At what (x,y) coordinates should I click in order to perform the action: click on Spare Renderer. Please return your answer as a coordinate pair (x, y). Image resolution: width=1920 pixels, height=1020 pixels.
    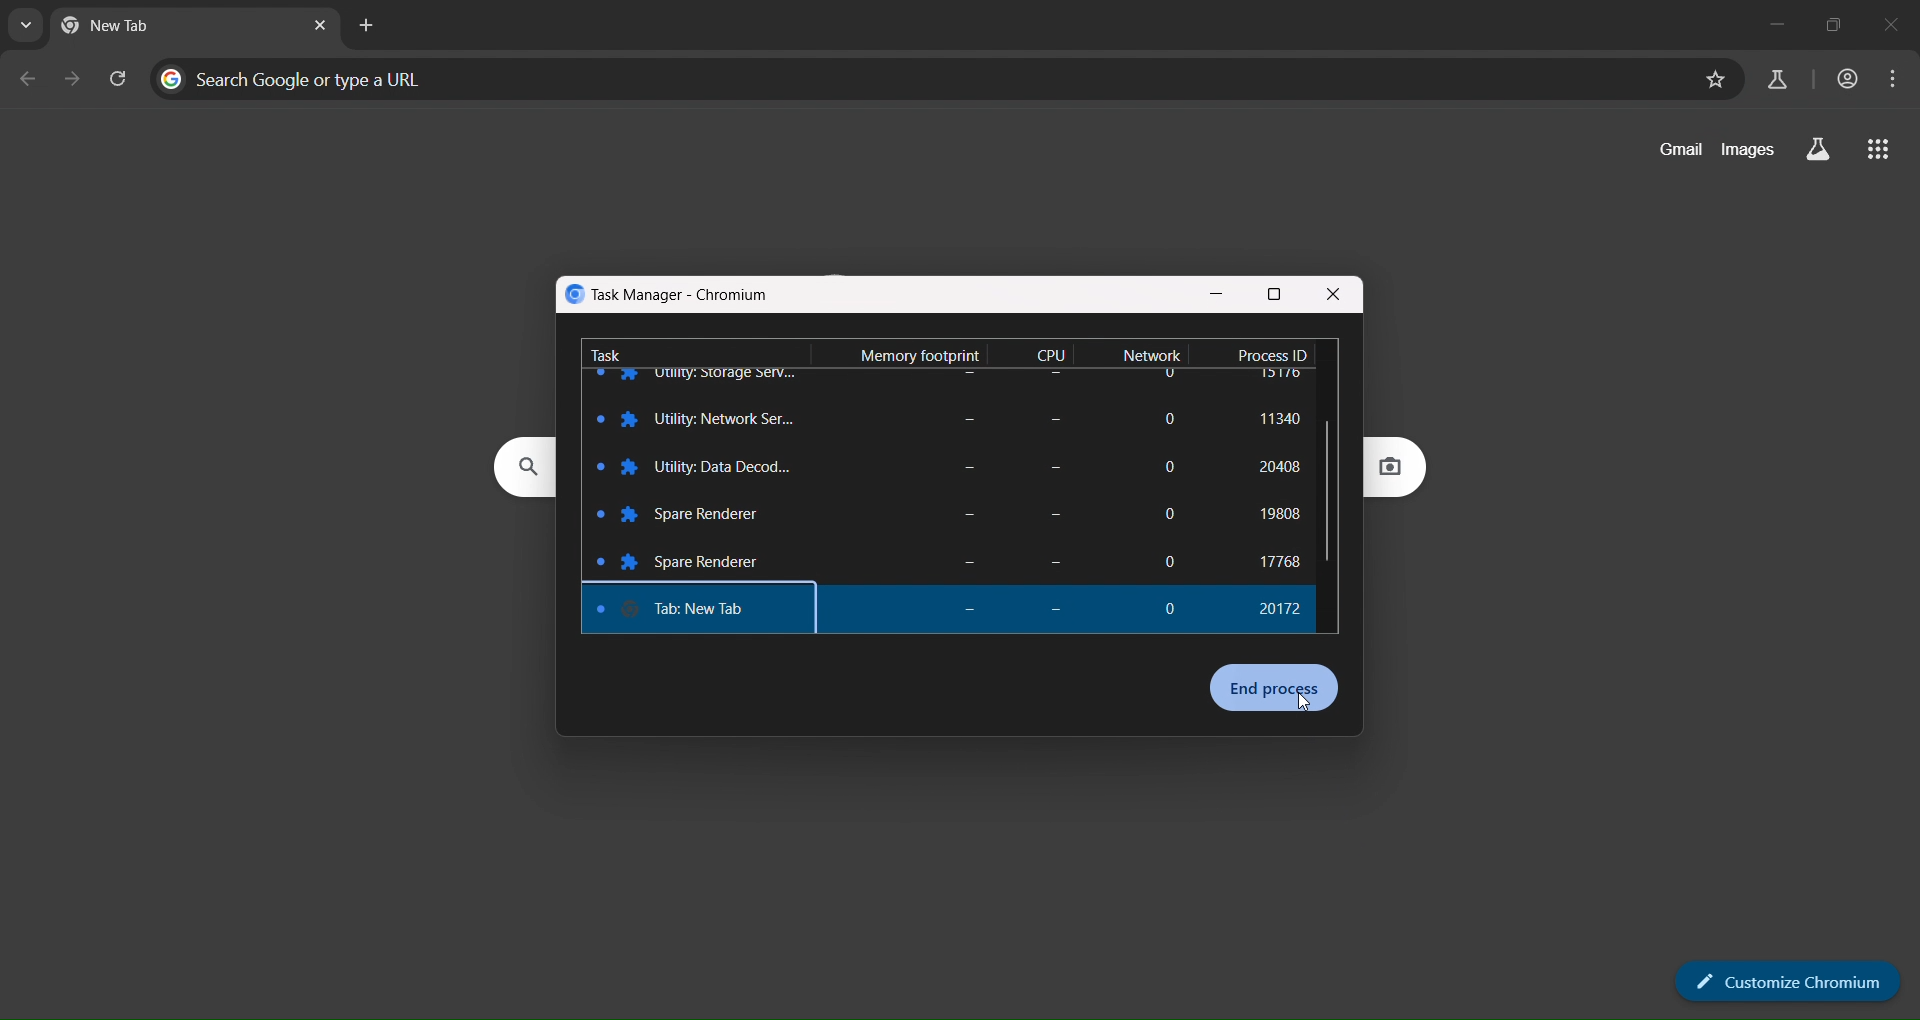
    Looking at the image, I should click on (716, 560).